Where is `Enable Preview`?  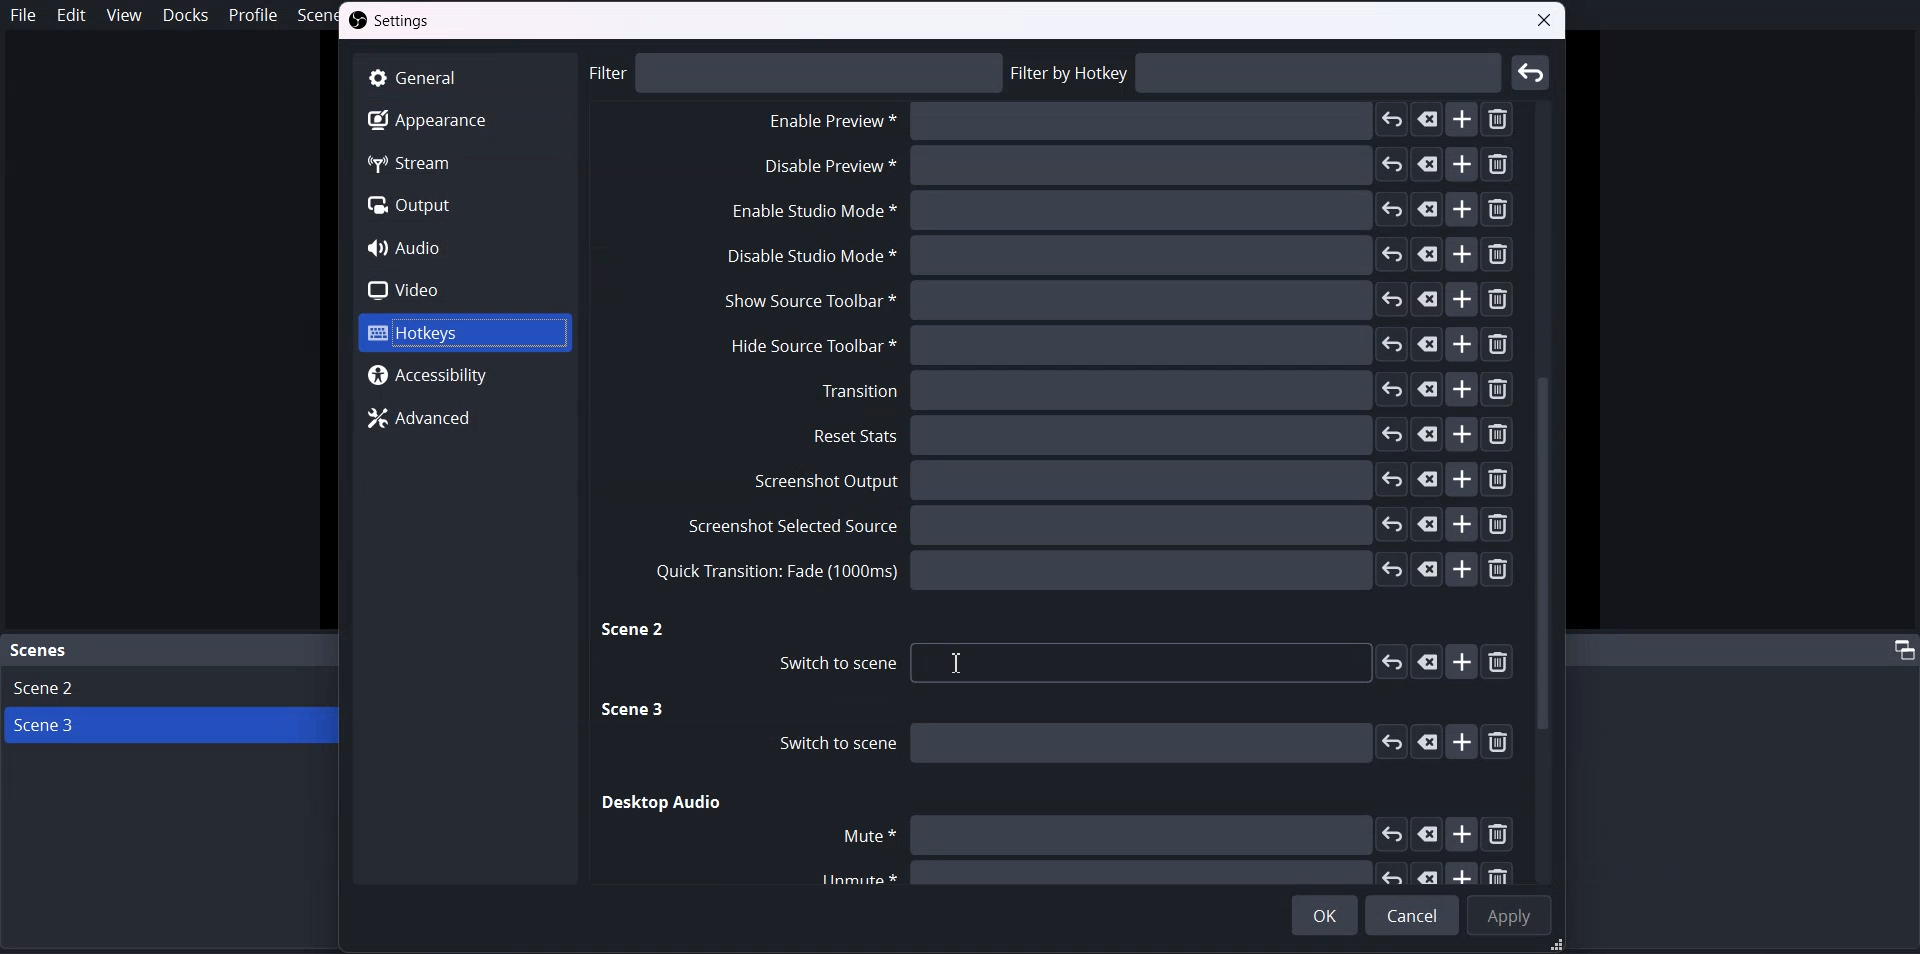
Enable Preview is located at coordinates (1131, 171).